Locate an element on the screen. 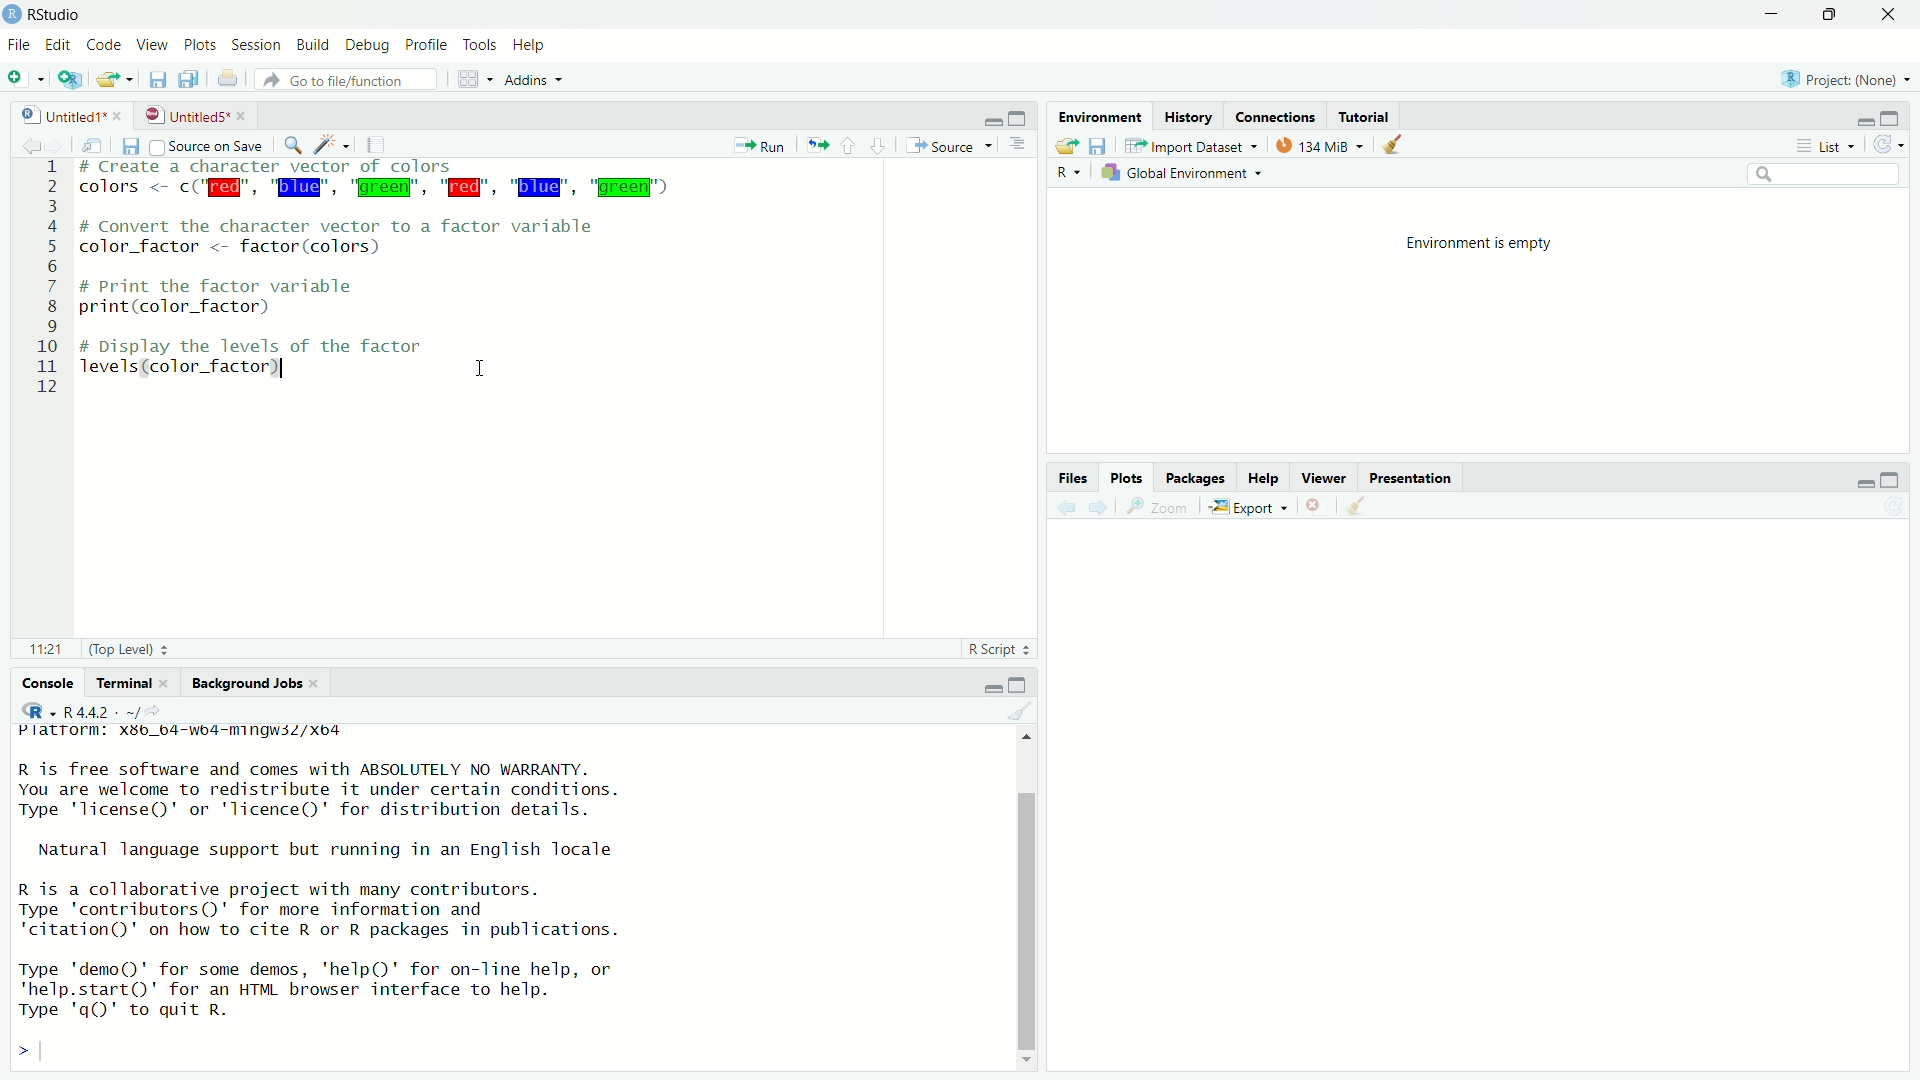  go back to the previous source location is located at coordinates (22, 145).